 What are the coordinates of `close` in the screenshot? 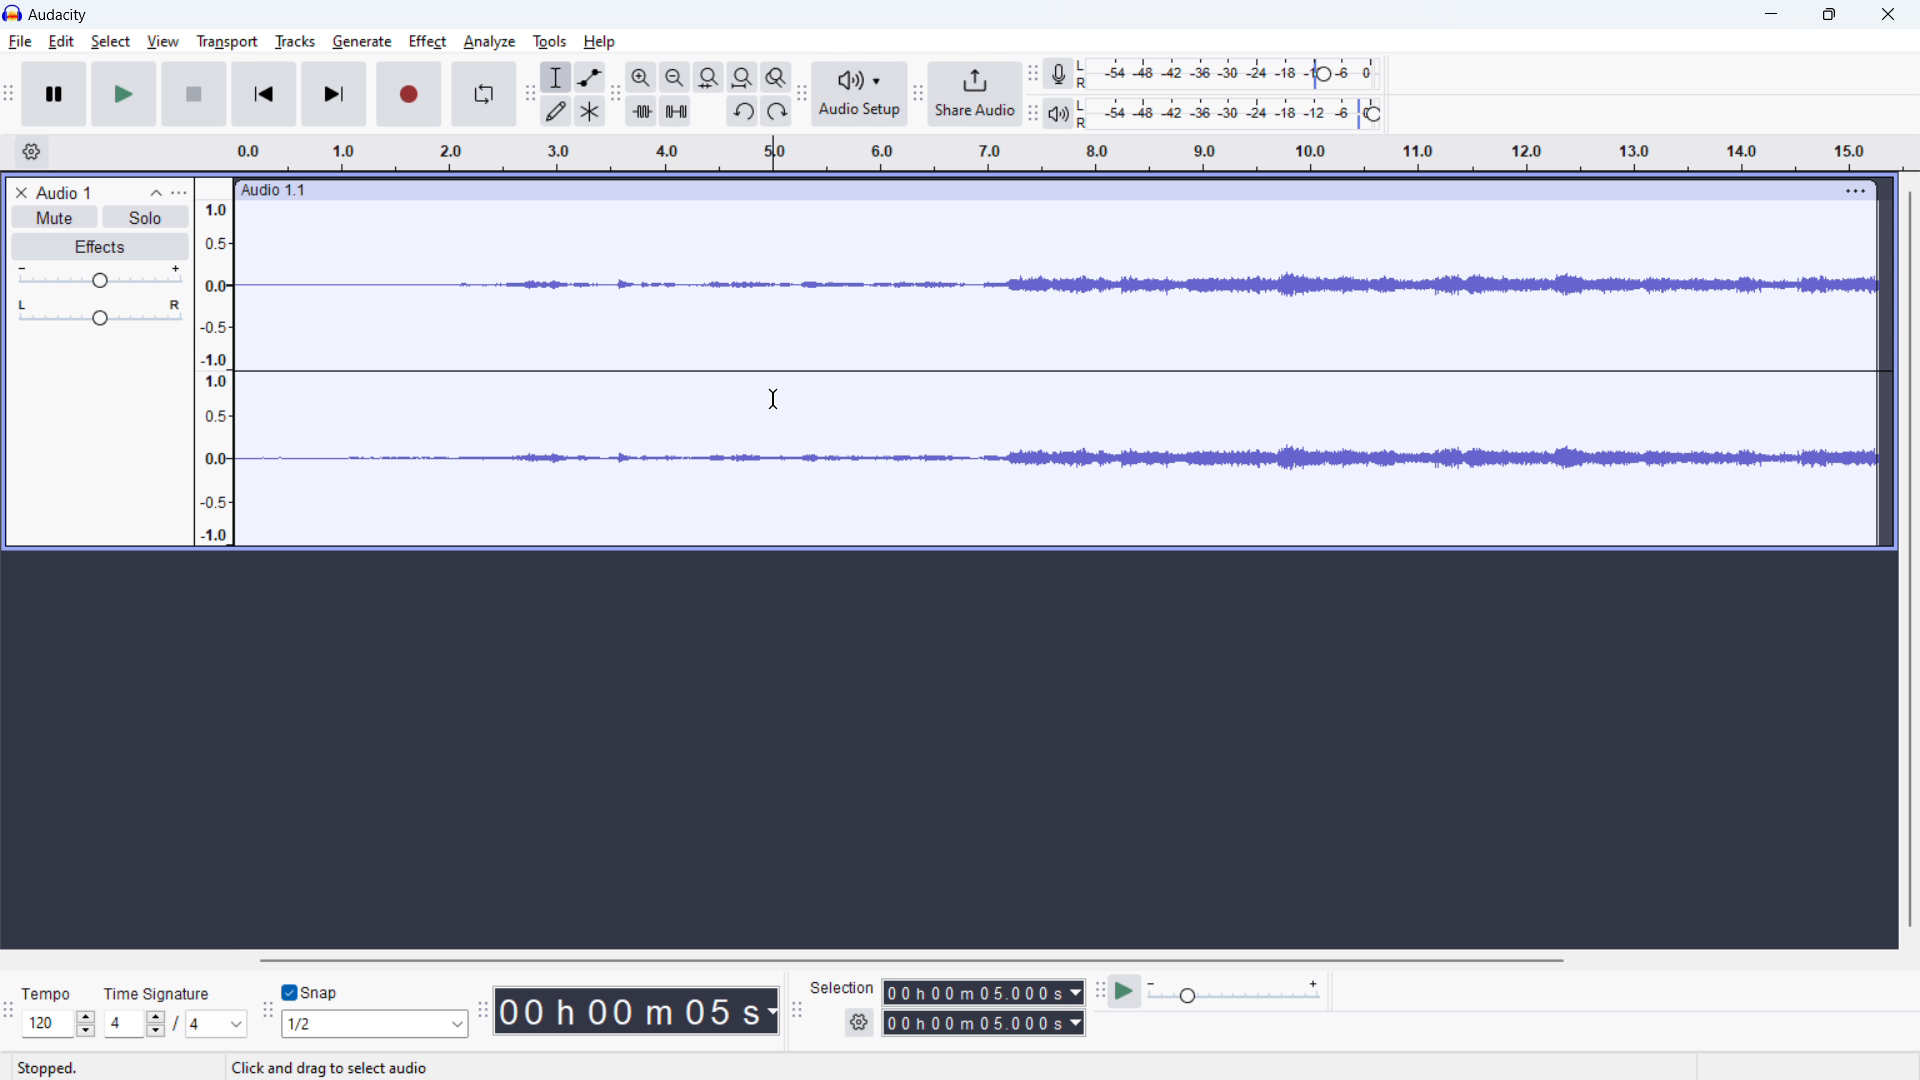 It's located at (1884, 15).